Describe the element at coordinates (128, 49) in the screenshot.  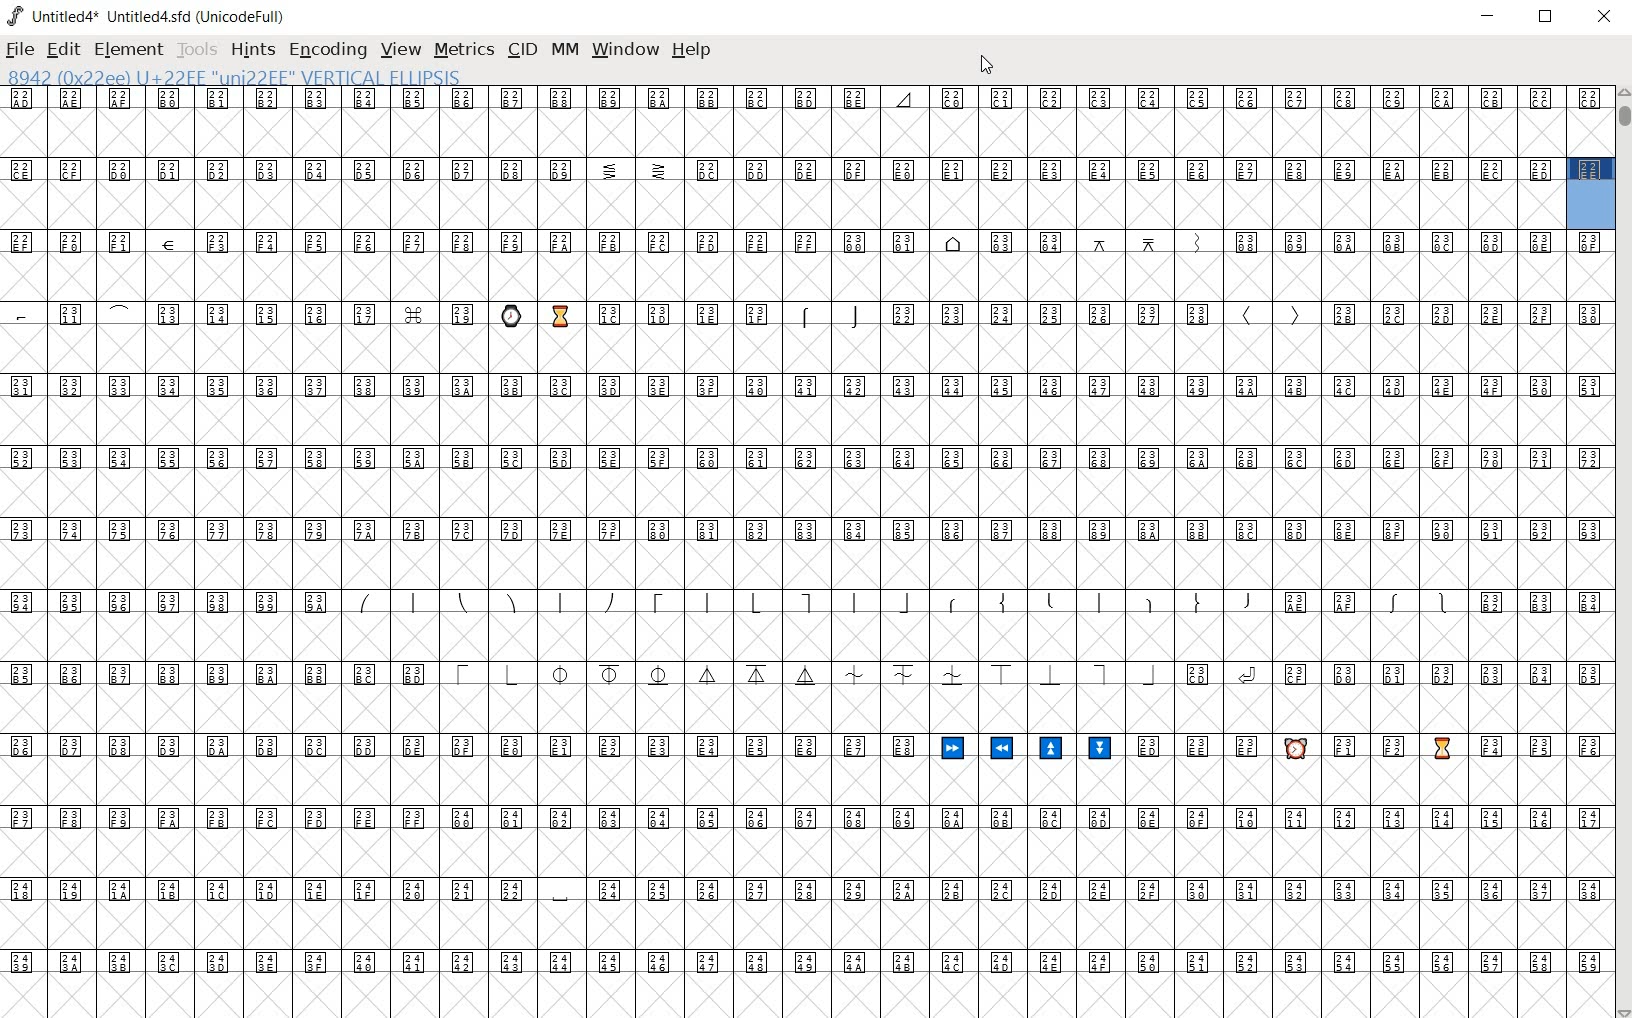
I see `ELEMENT` at that location.